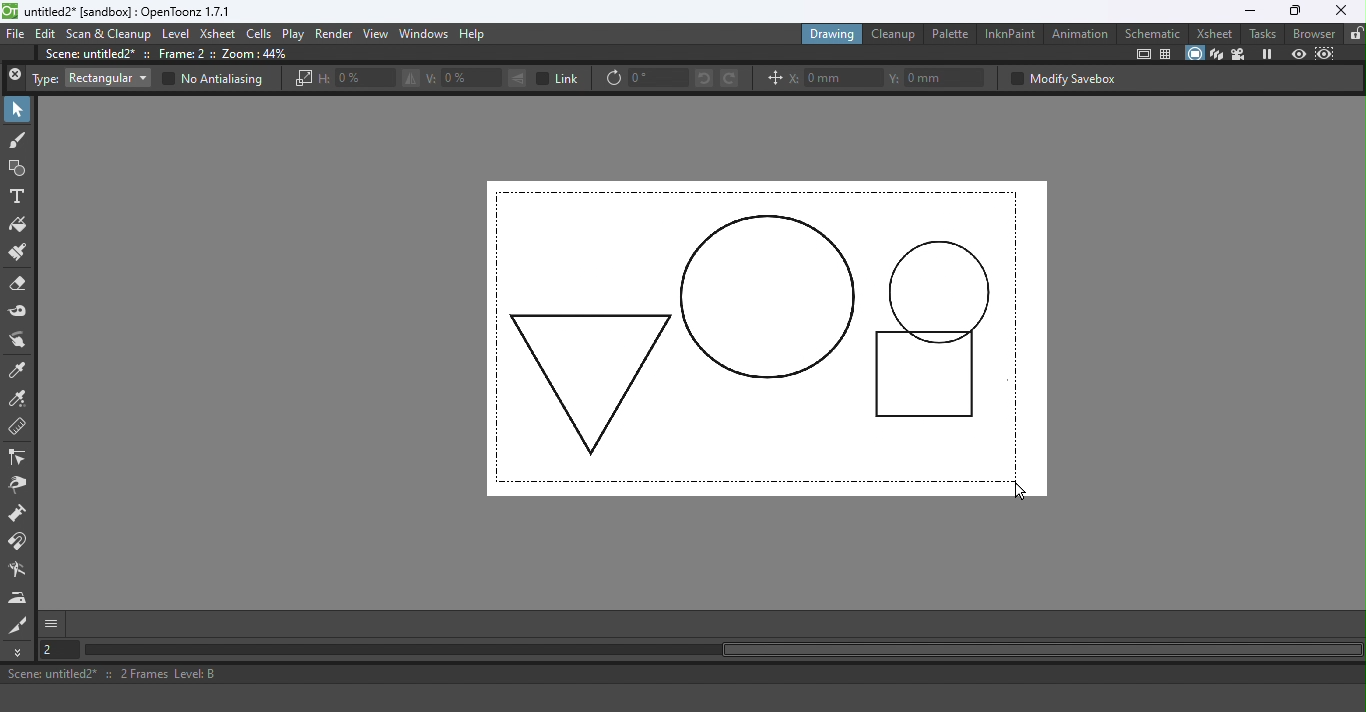 Image resolution: width=1366 pixels, height=712 pixels. Describe the element at coordinates (46, 35) in the screenshot. I see `Edit` at that location.